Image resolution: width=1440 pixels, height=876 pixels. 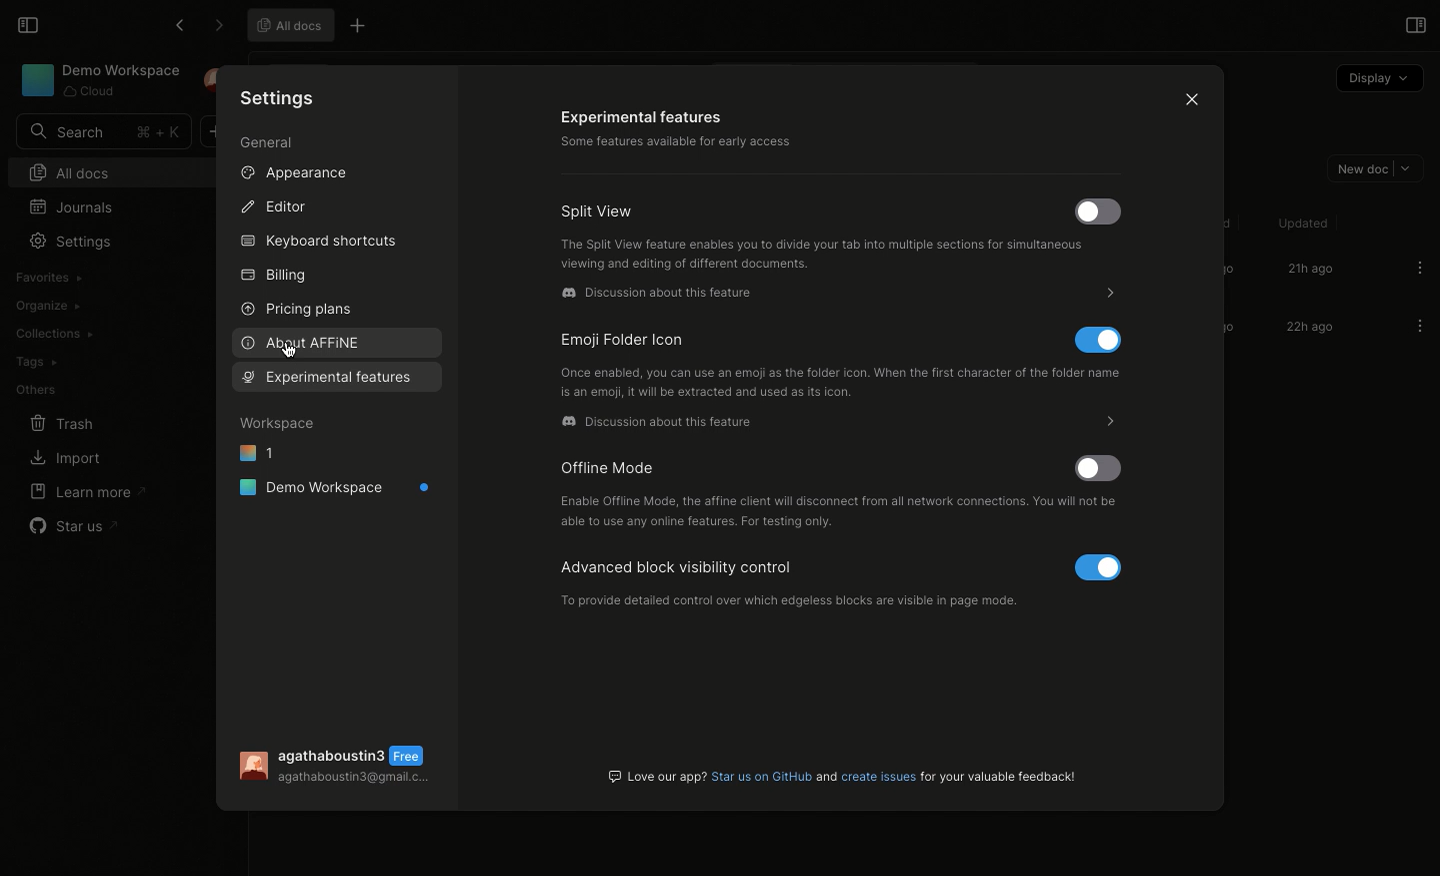 I want to click on Scroll, so click(x=1218, y=328).